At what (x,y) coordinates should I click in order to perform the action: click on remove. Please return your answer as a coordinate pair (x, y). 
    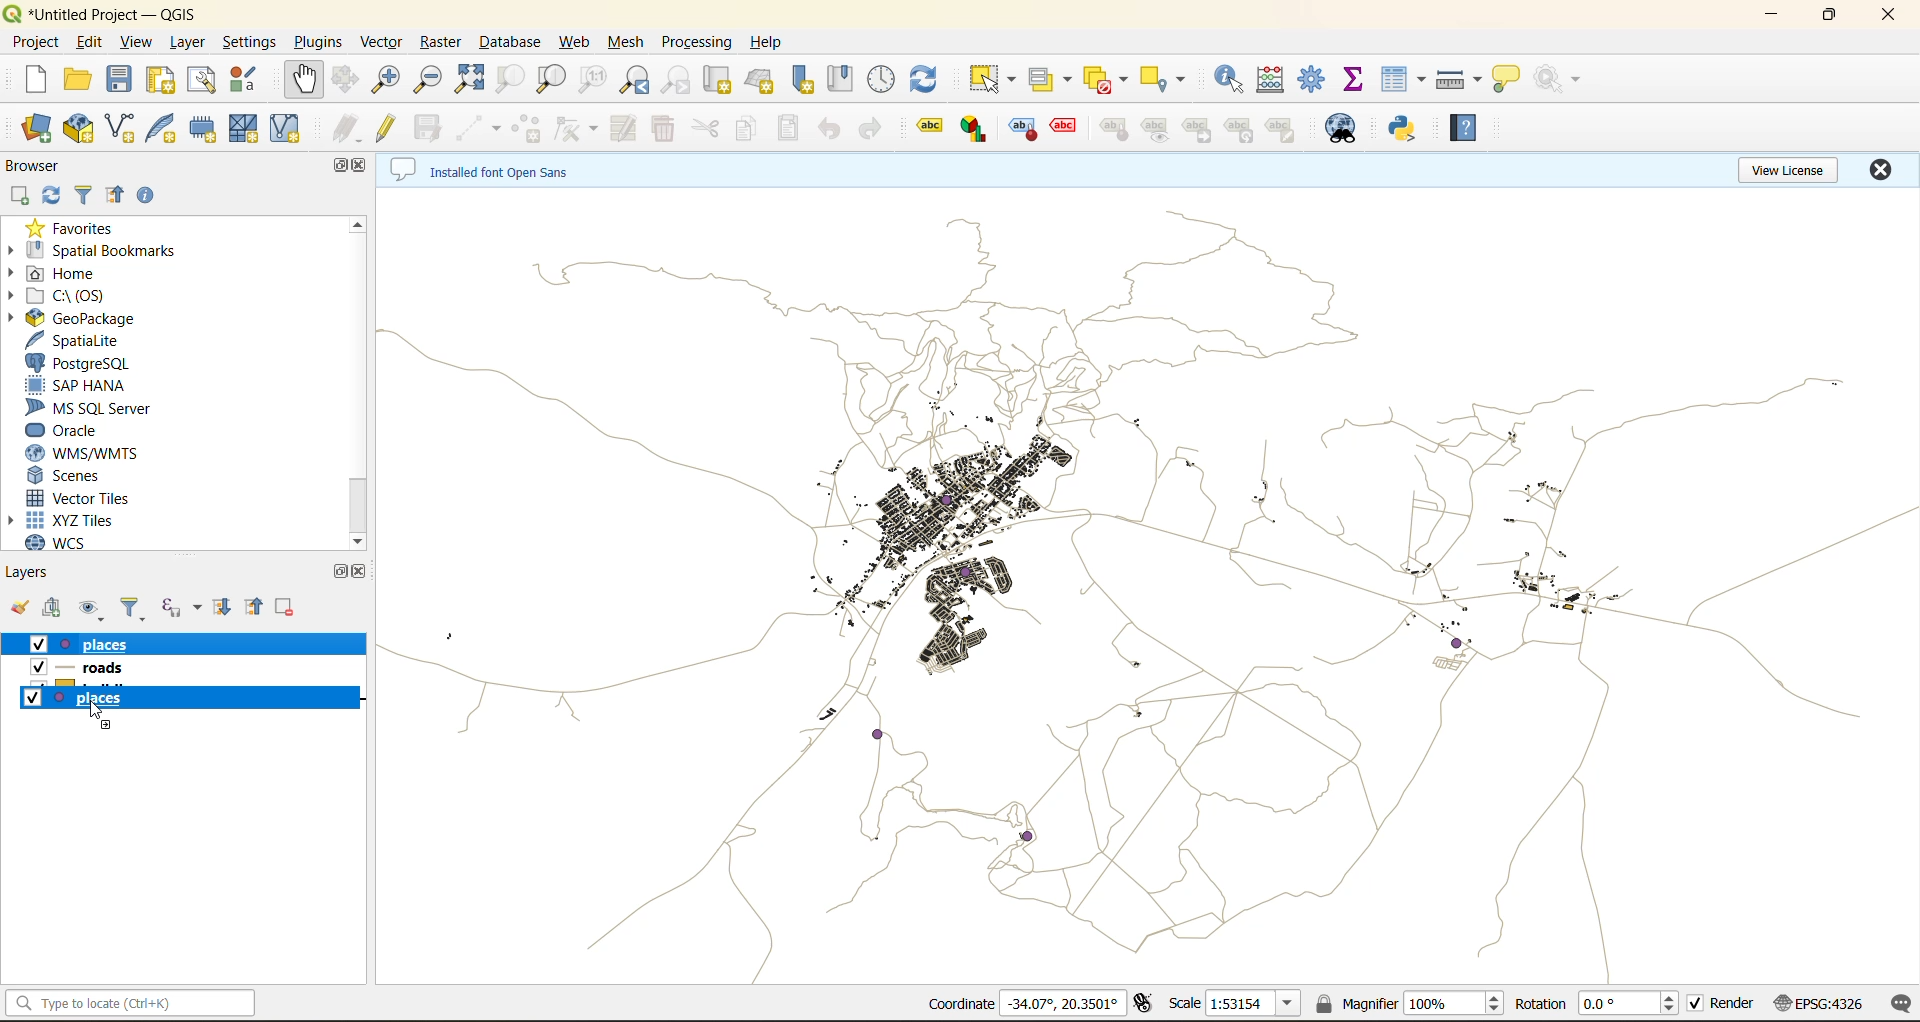
    Looking at the image, I should click on (285, 608).